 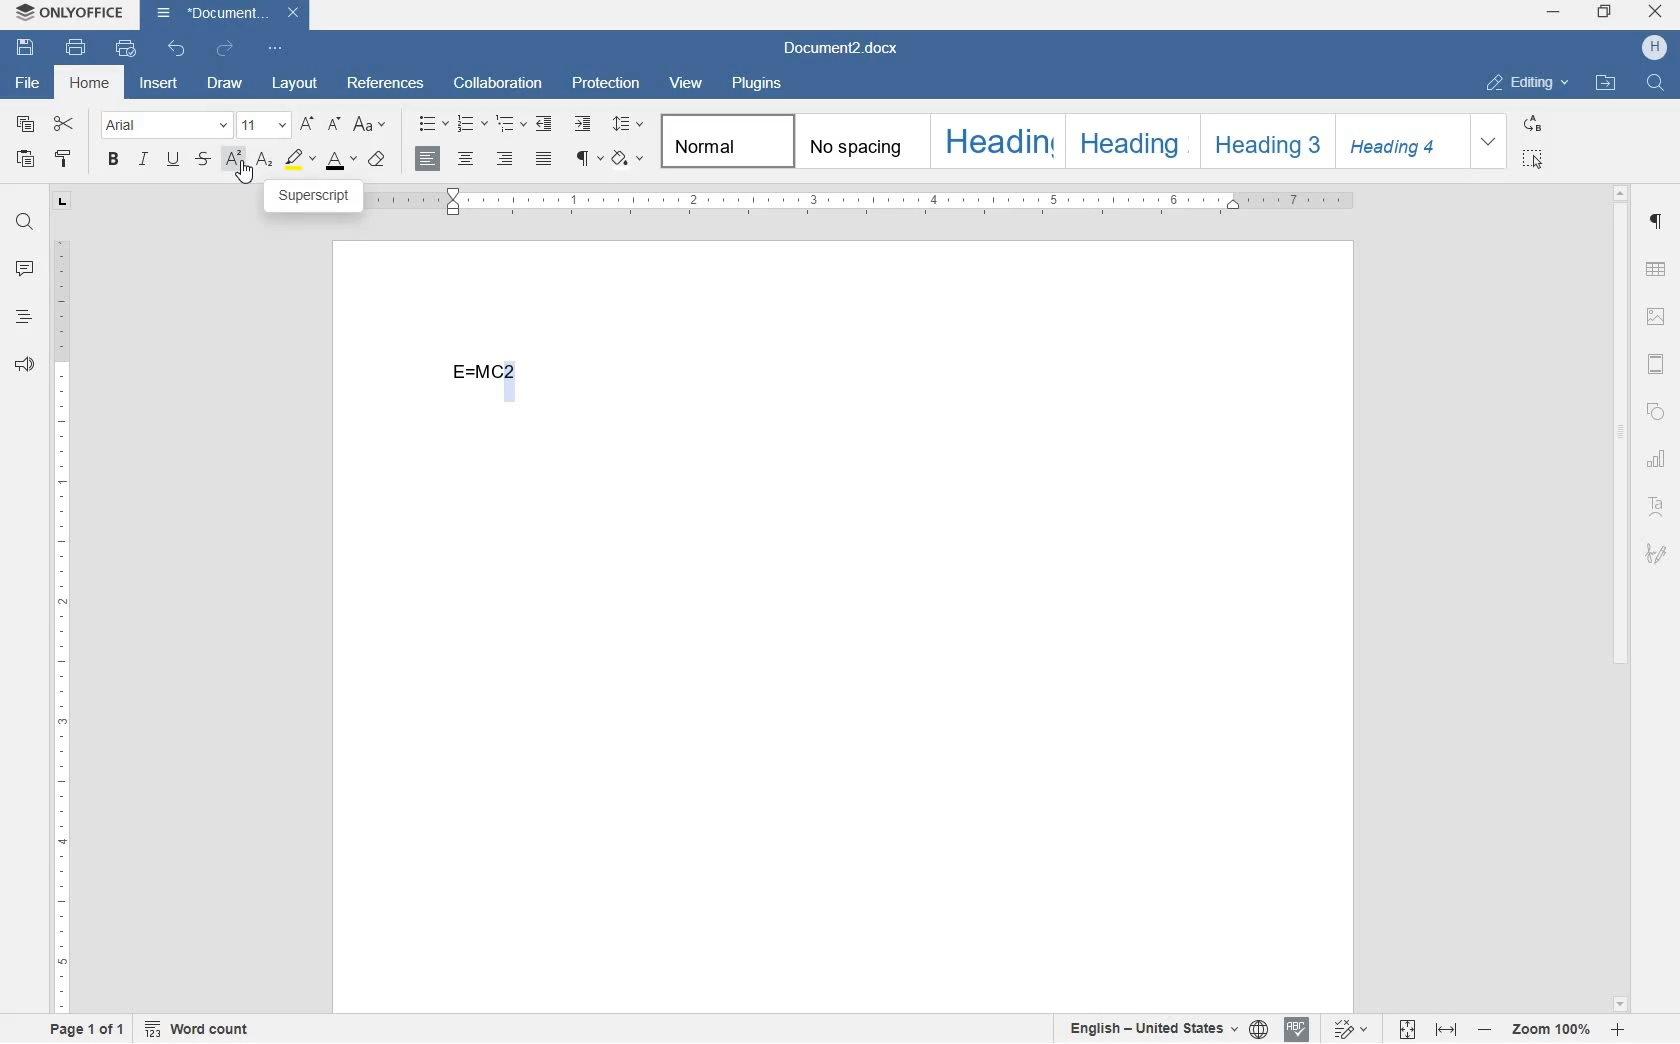 What do you see at coordinates (224, 86) in the screenshot?
I see `draw` at bounding box center [224, 86].